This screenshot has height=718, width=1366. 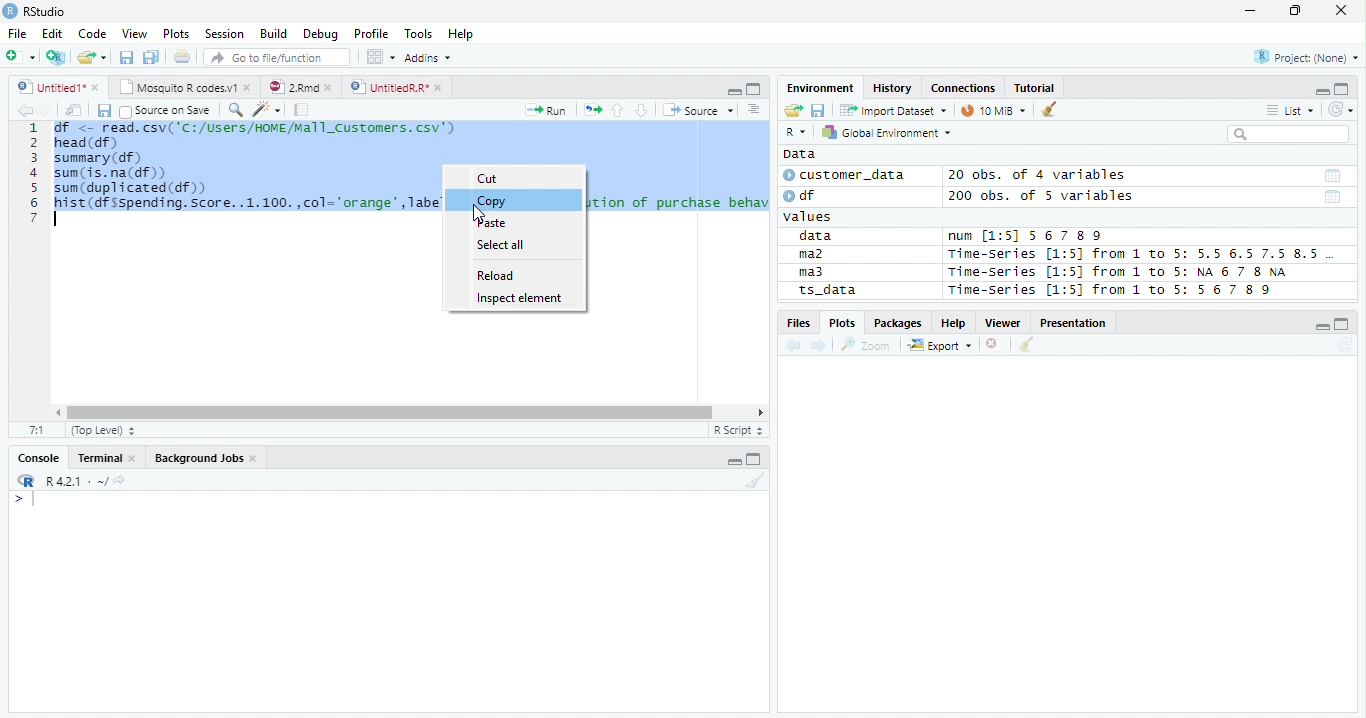 What do you see at coordinates (302, 110) in the screenshot?
I see `Compile Report` at bounding box center [302, 110].